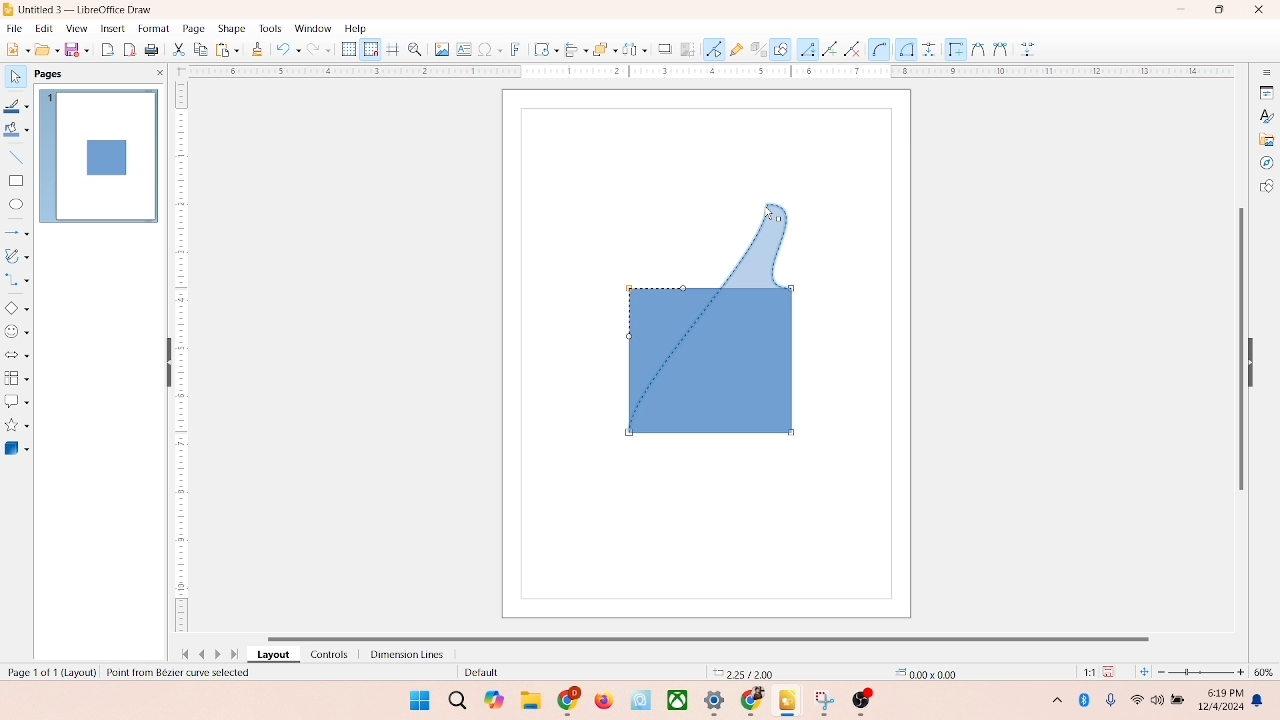  Describe the element at coordinates (1254, 11) in the screenshot. I see `close` at that location.